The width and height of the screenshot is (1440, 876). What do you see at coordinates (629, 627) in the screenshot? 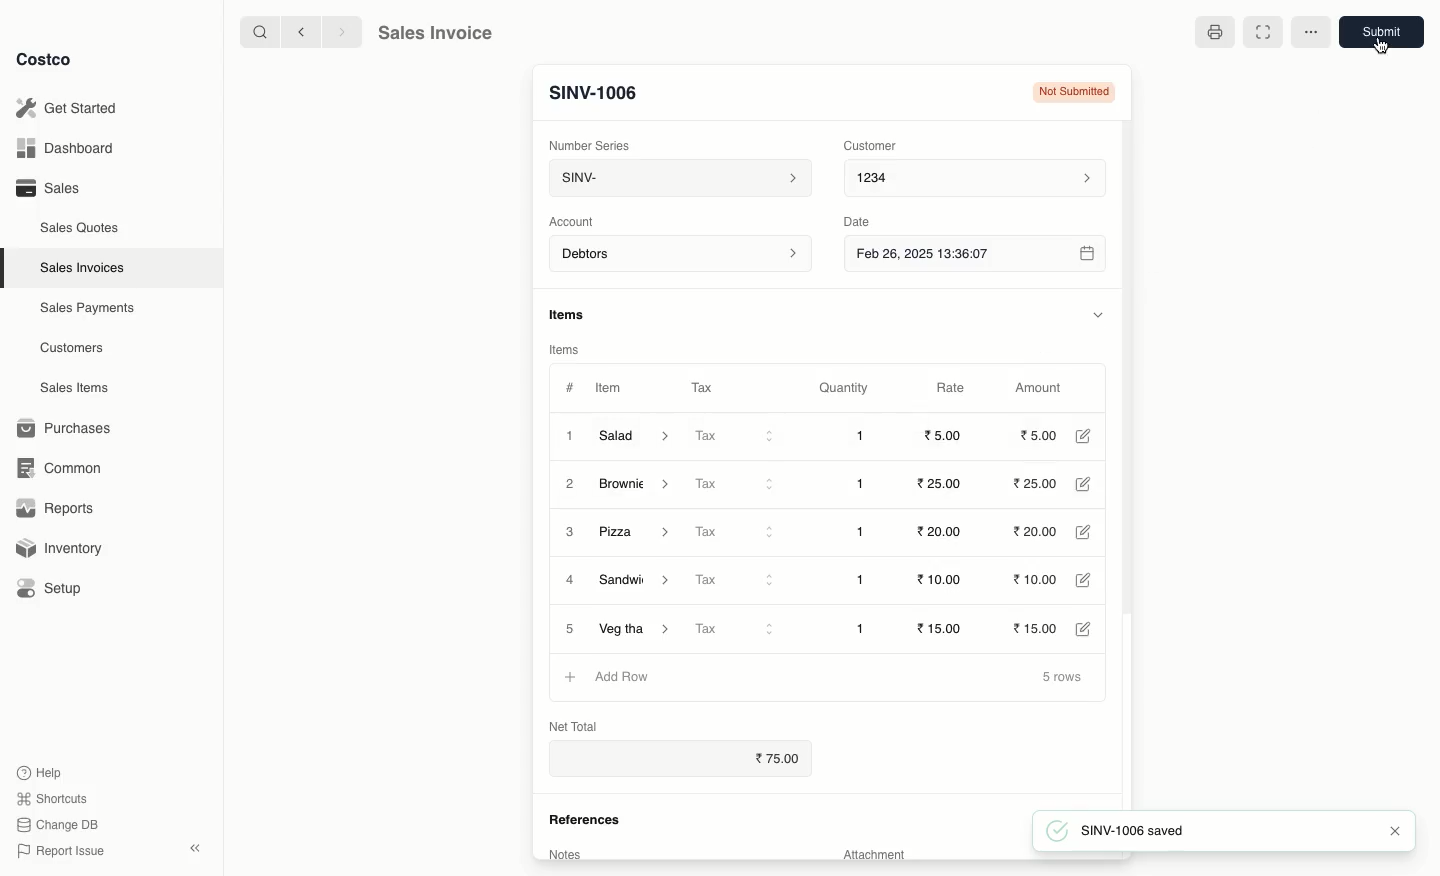
I see `Veg Thali` at bounding box center [629, 627].